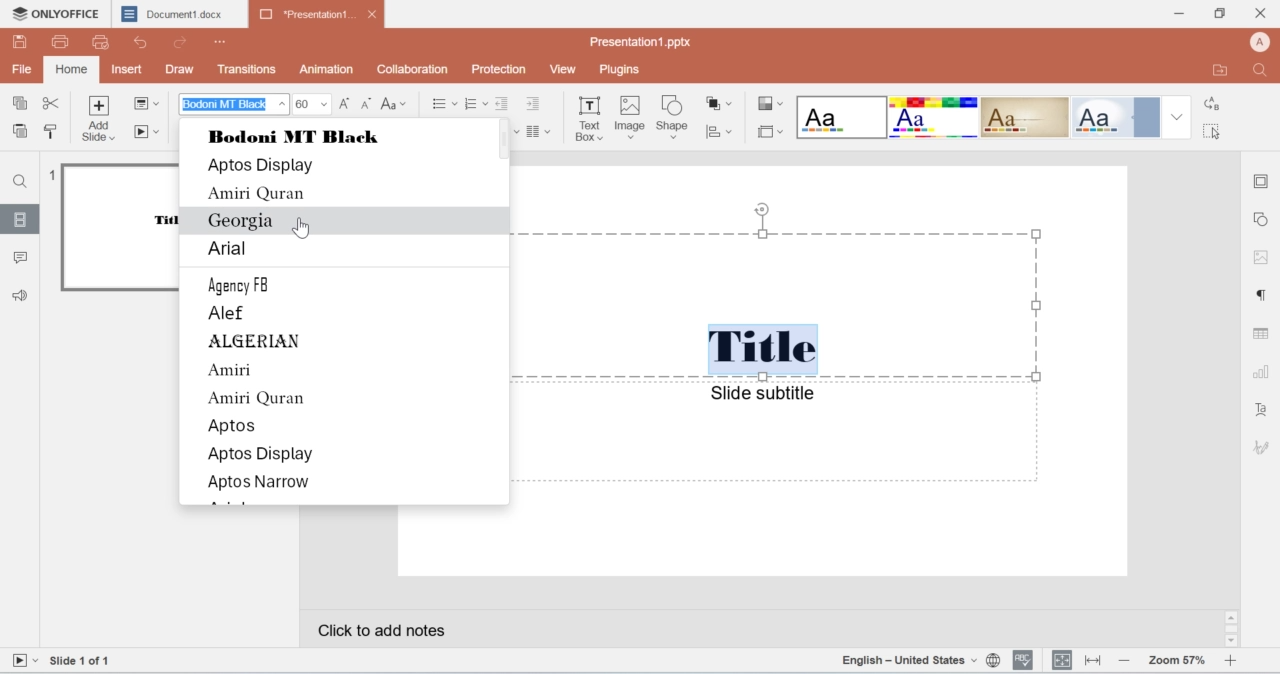 This screenshot has height=674, width=1280. I want to click on comments, so click(22, 258).